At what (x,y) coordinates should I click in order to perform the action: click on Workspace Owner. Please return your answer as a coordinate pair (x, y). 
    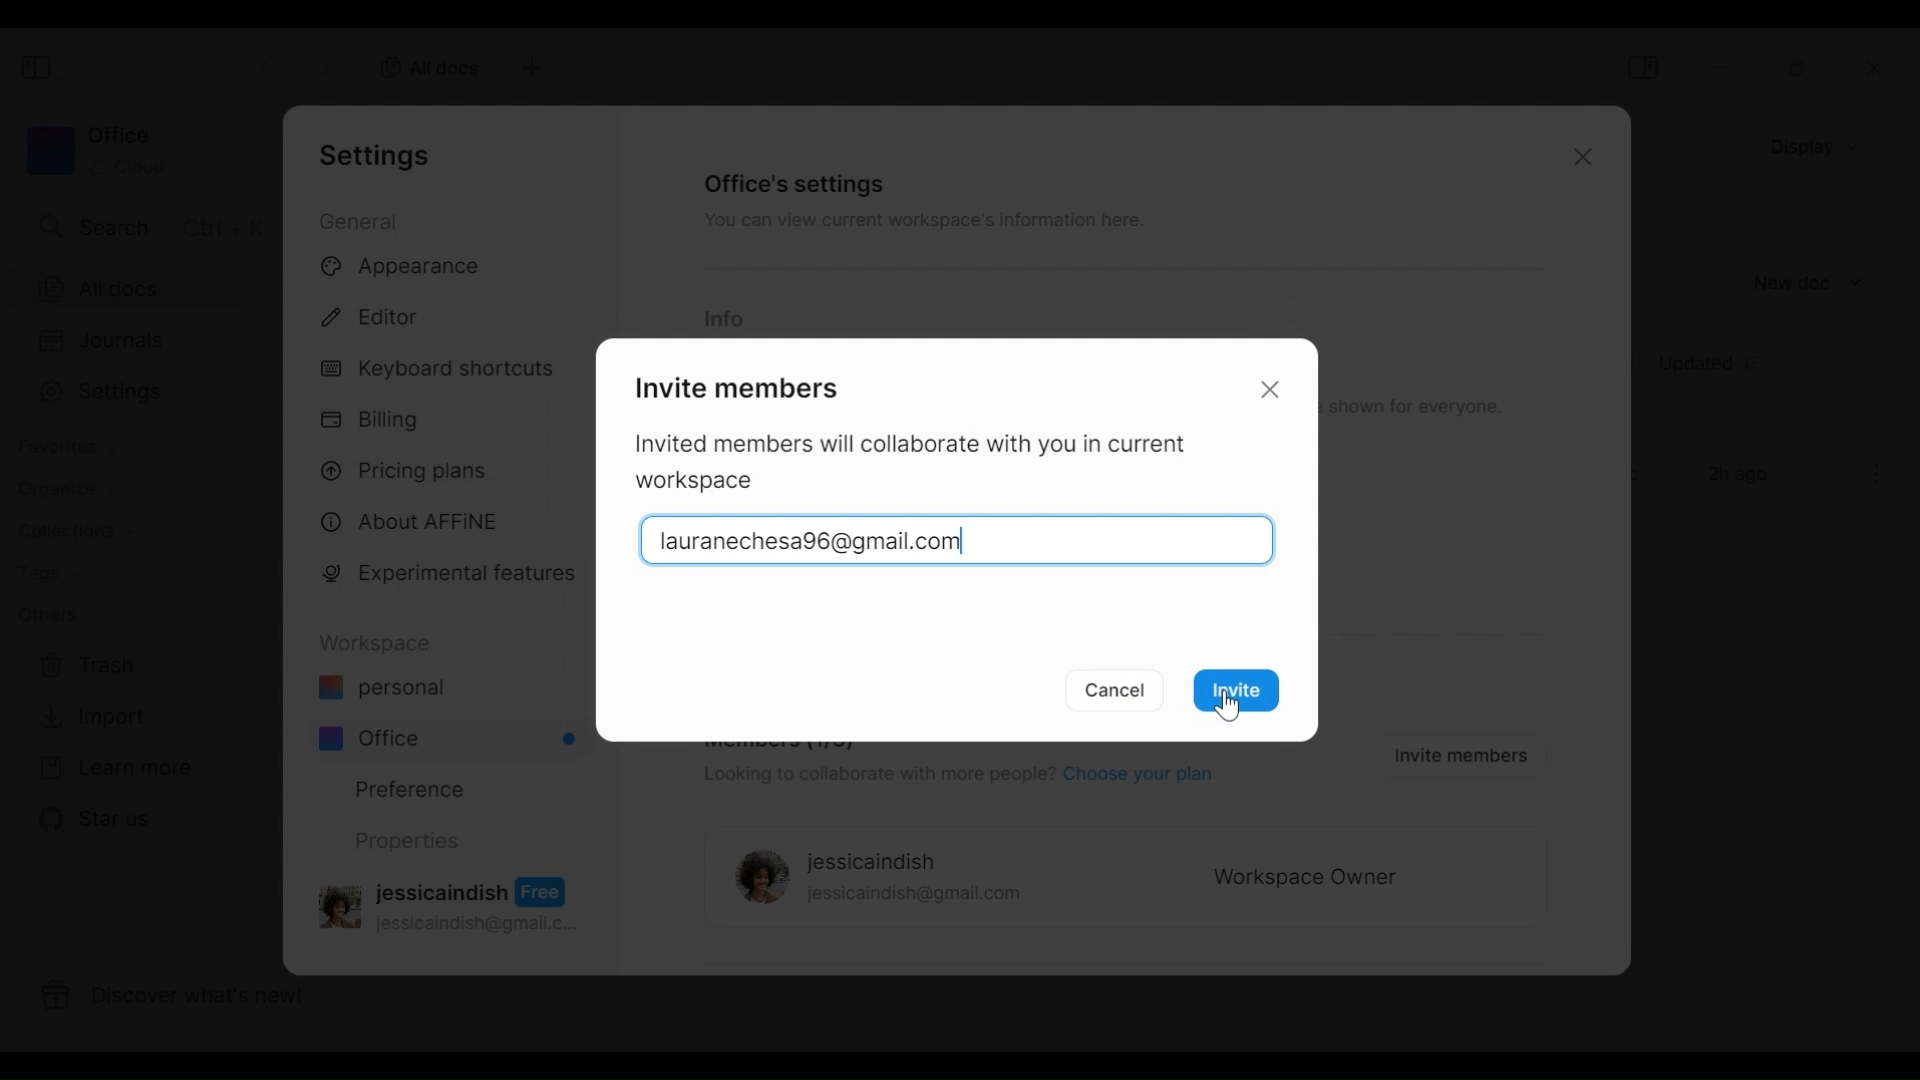
    Looking at the image, I should click on (1306, 879).